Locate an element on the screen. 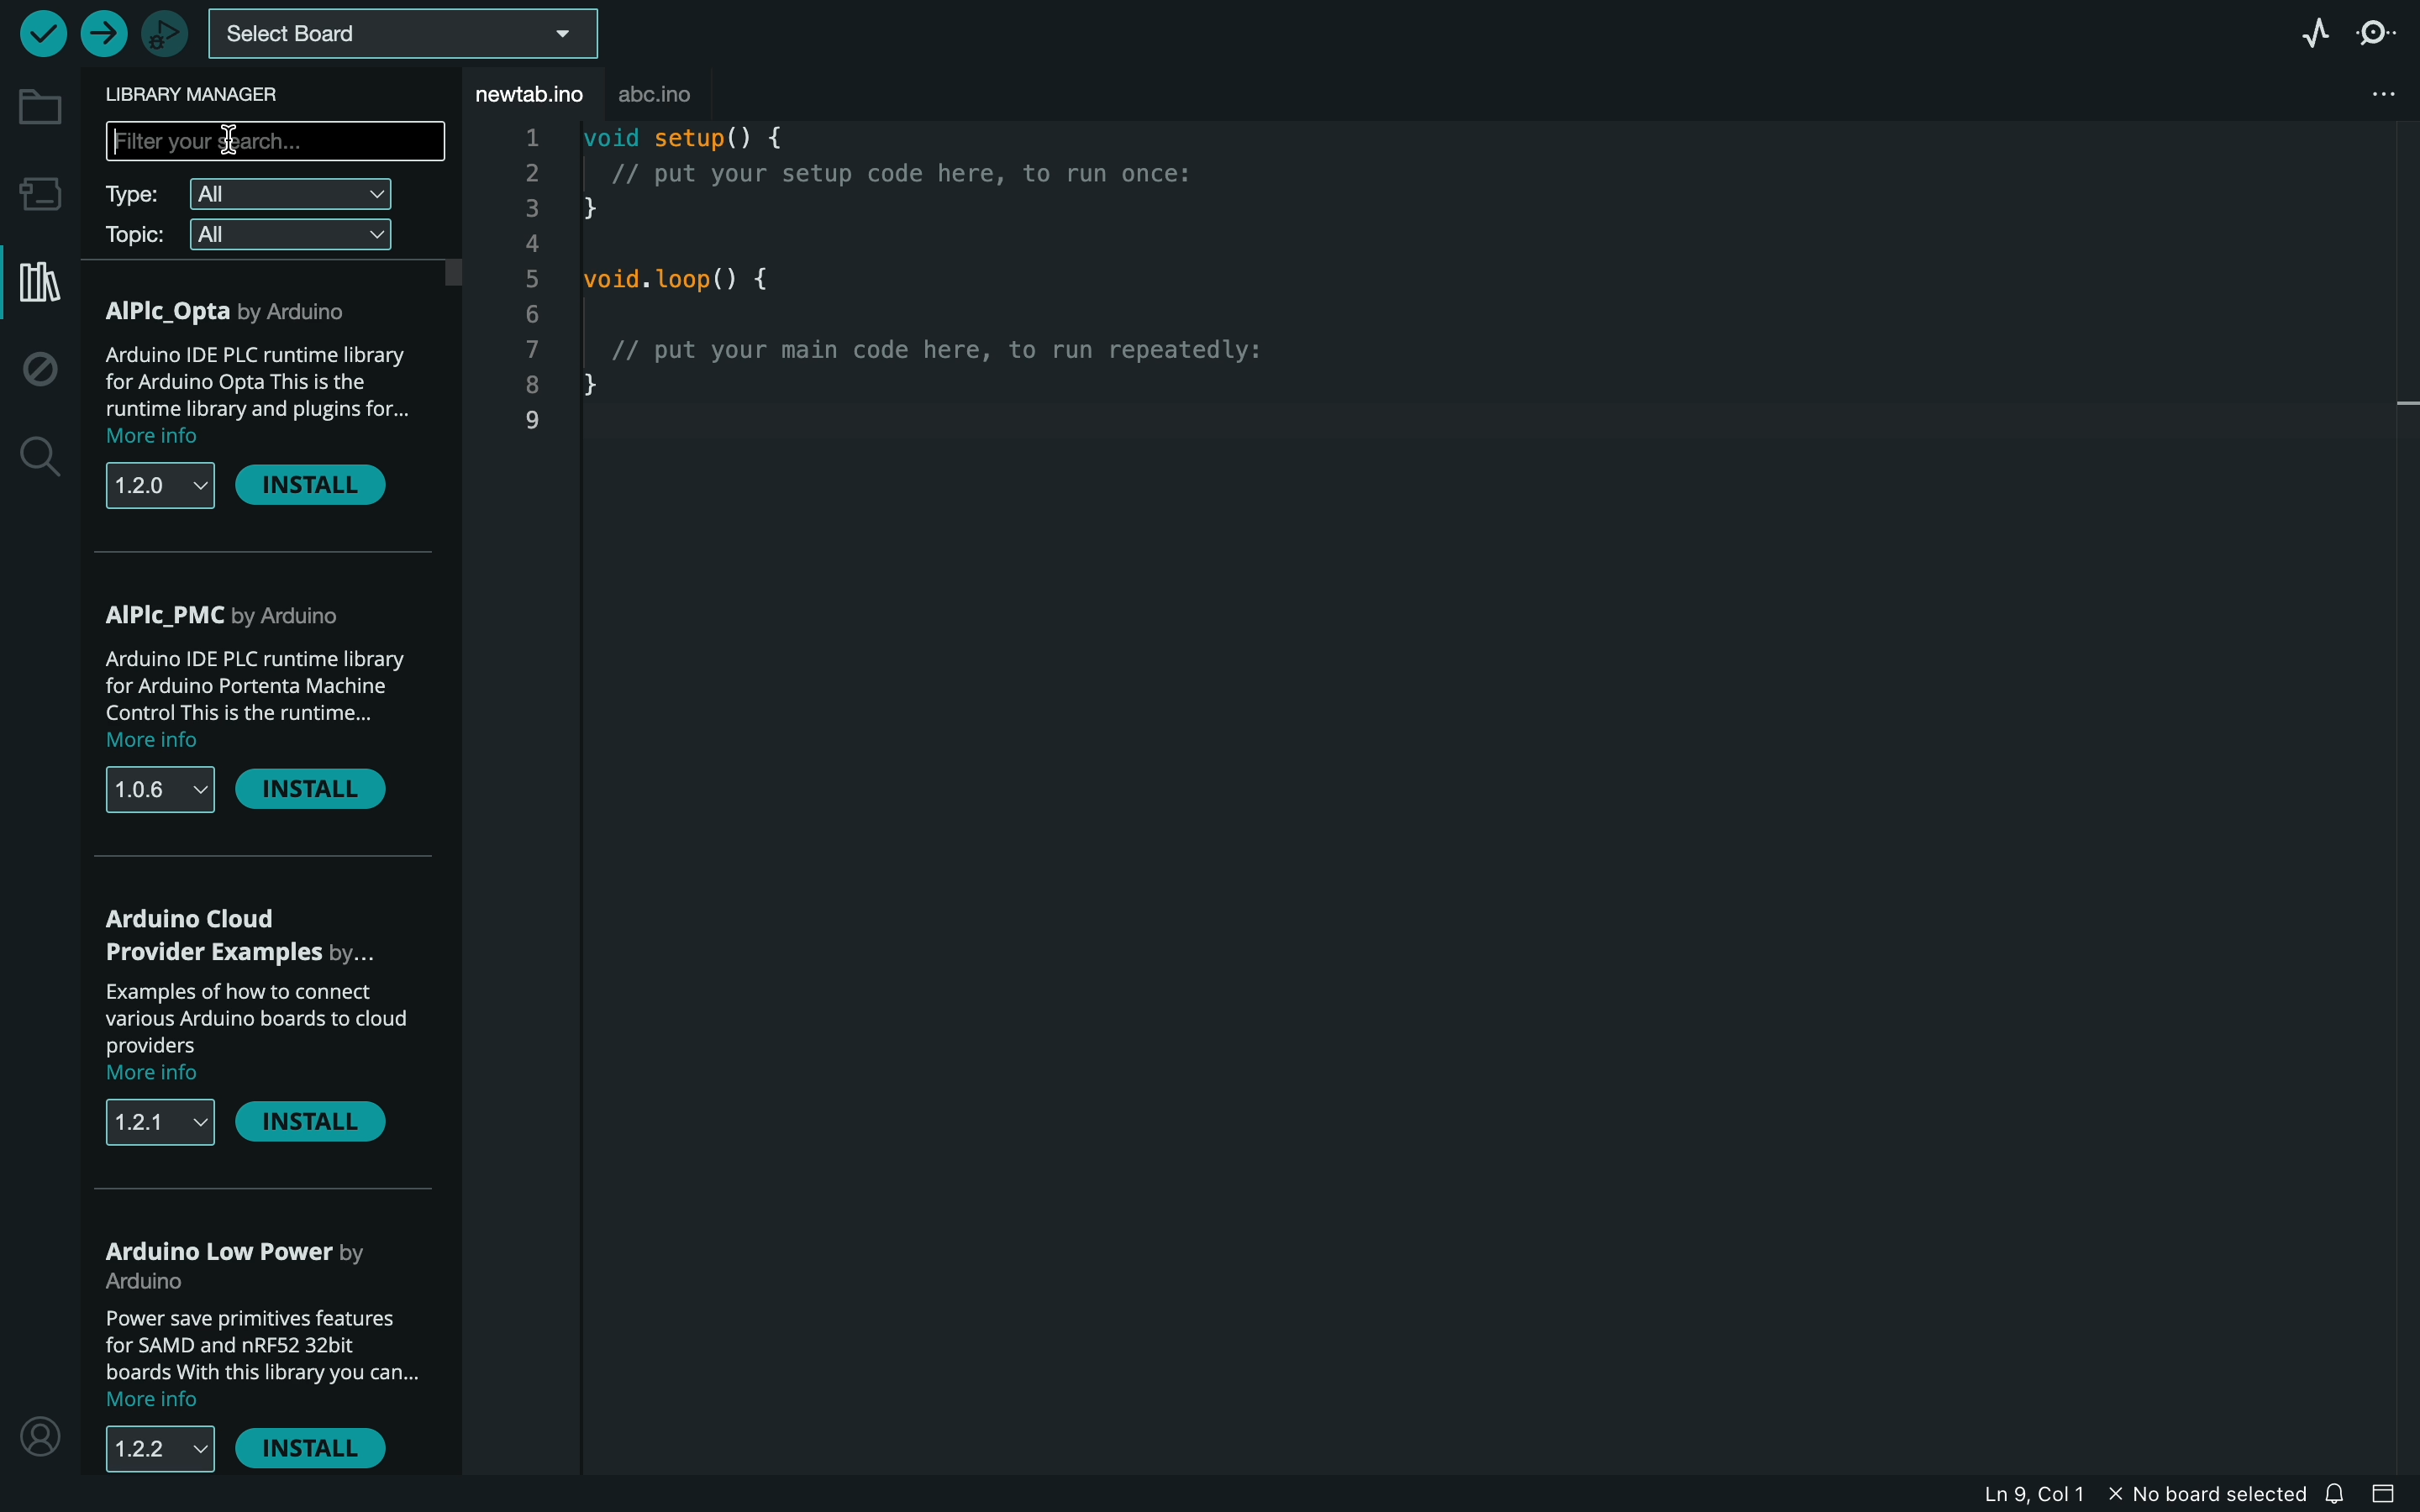  AlPlc PMC is located at coordinates (238, 613).